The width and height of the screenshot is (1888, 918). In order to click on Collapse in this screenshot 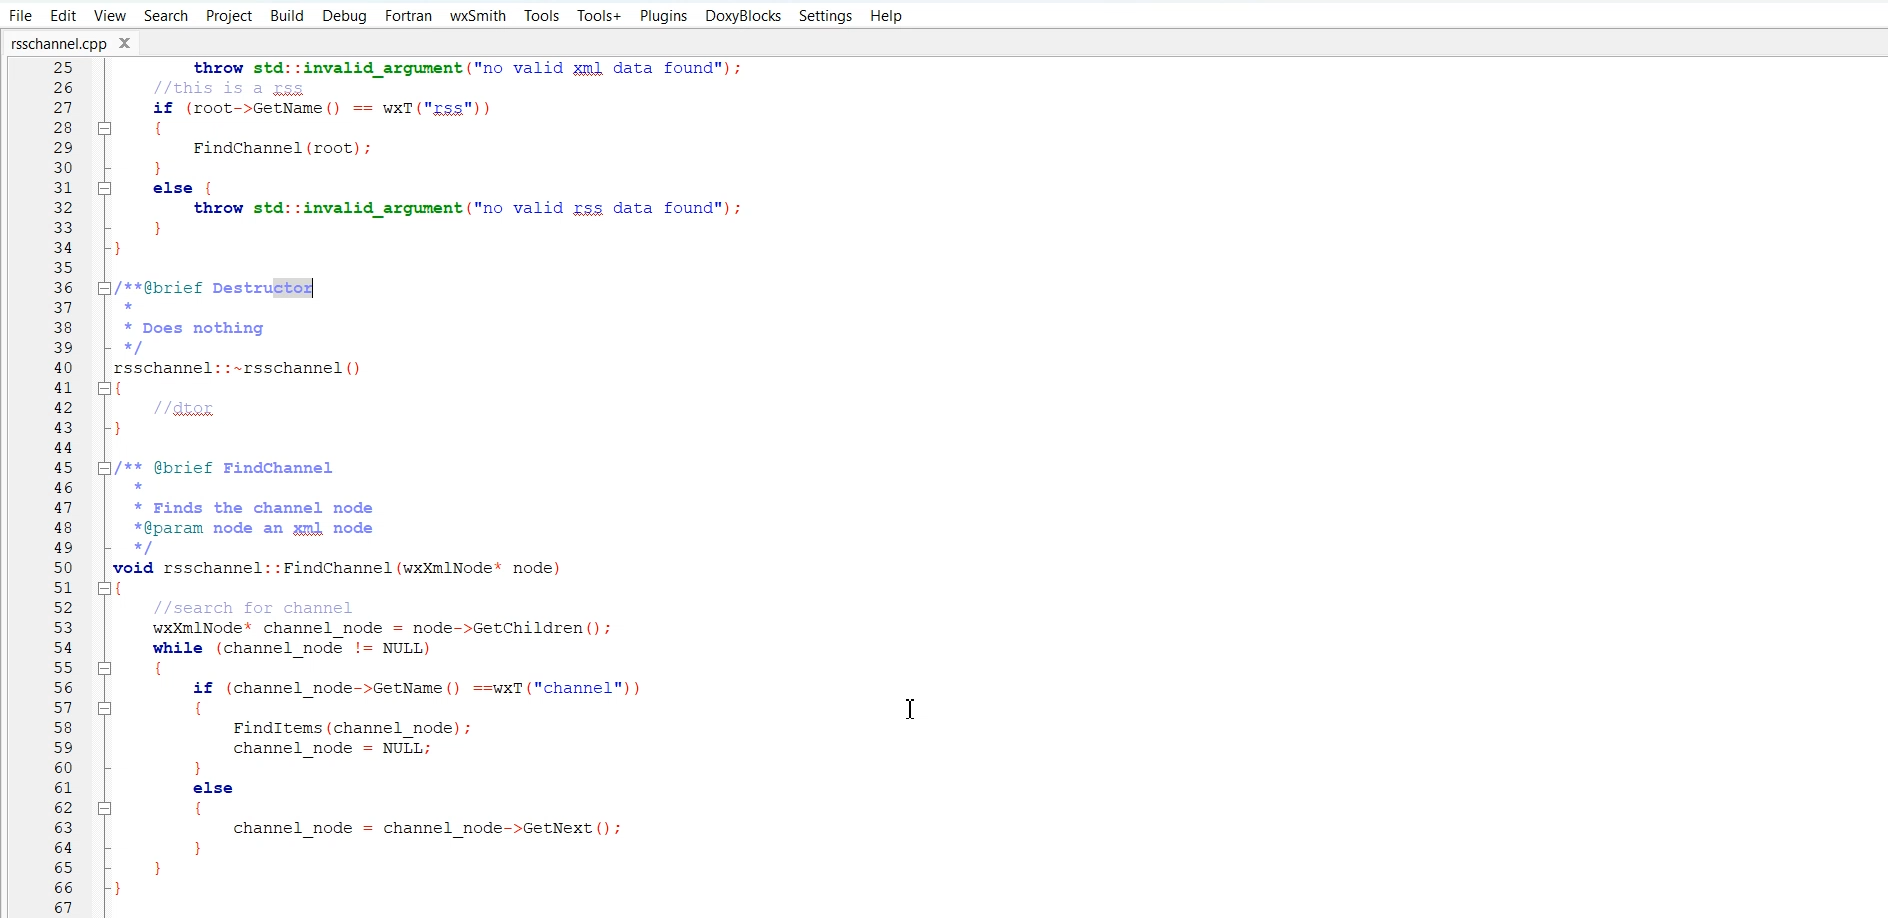, I will do `click(104, 588)`.